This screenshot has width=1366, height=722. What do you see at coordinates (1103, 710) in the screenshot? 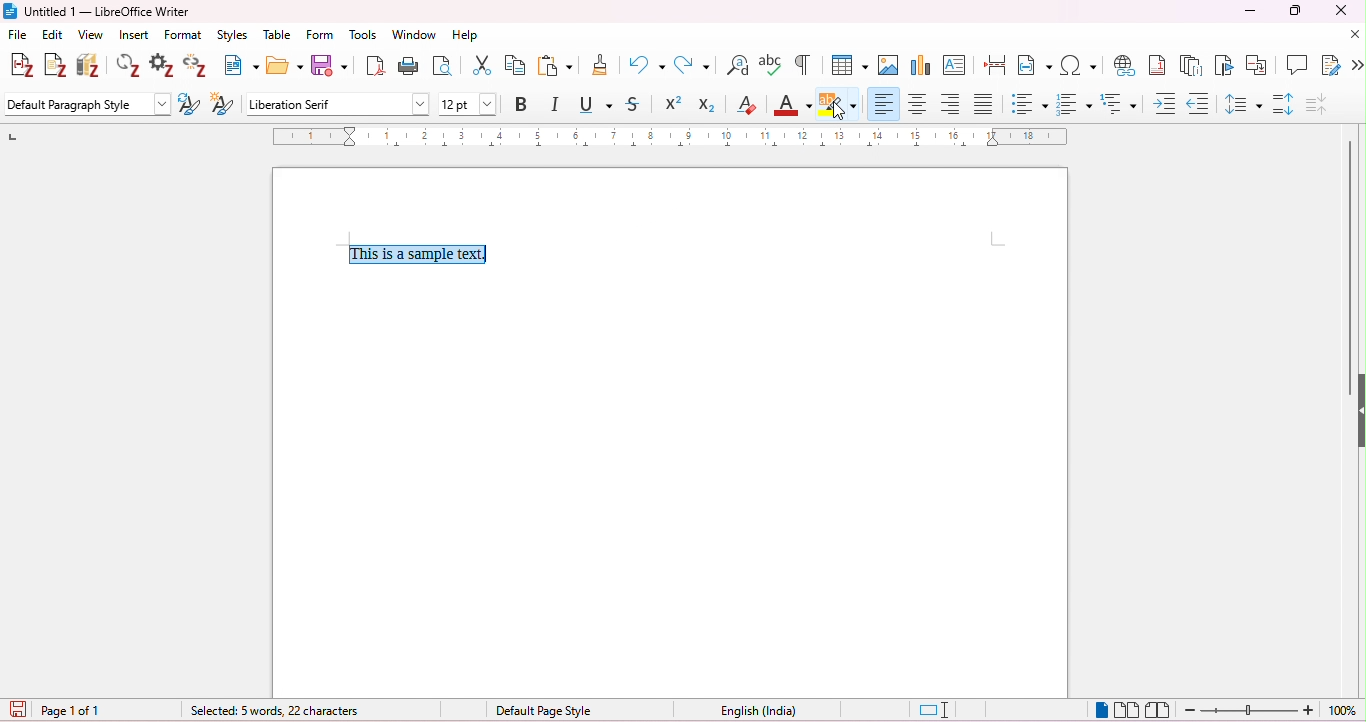
I see `single page ` at bounding box center [1103, 710].